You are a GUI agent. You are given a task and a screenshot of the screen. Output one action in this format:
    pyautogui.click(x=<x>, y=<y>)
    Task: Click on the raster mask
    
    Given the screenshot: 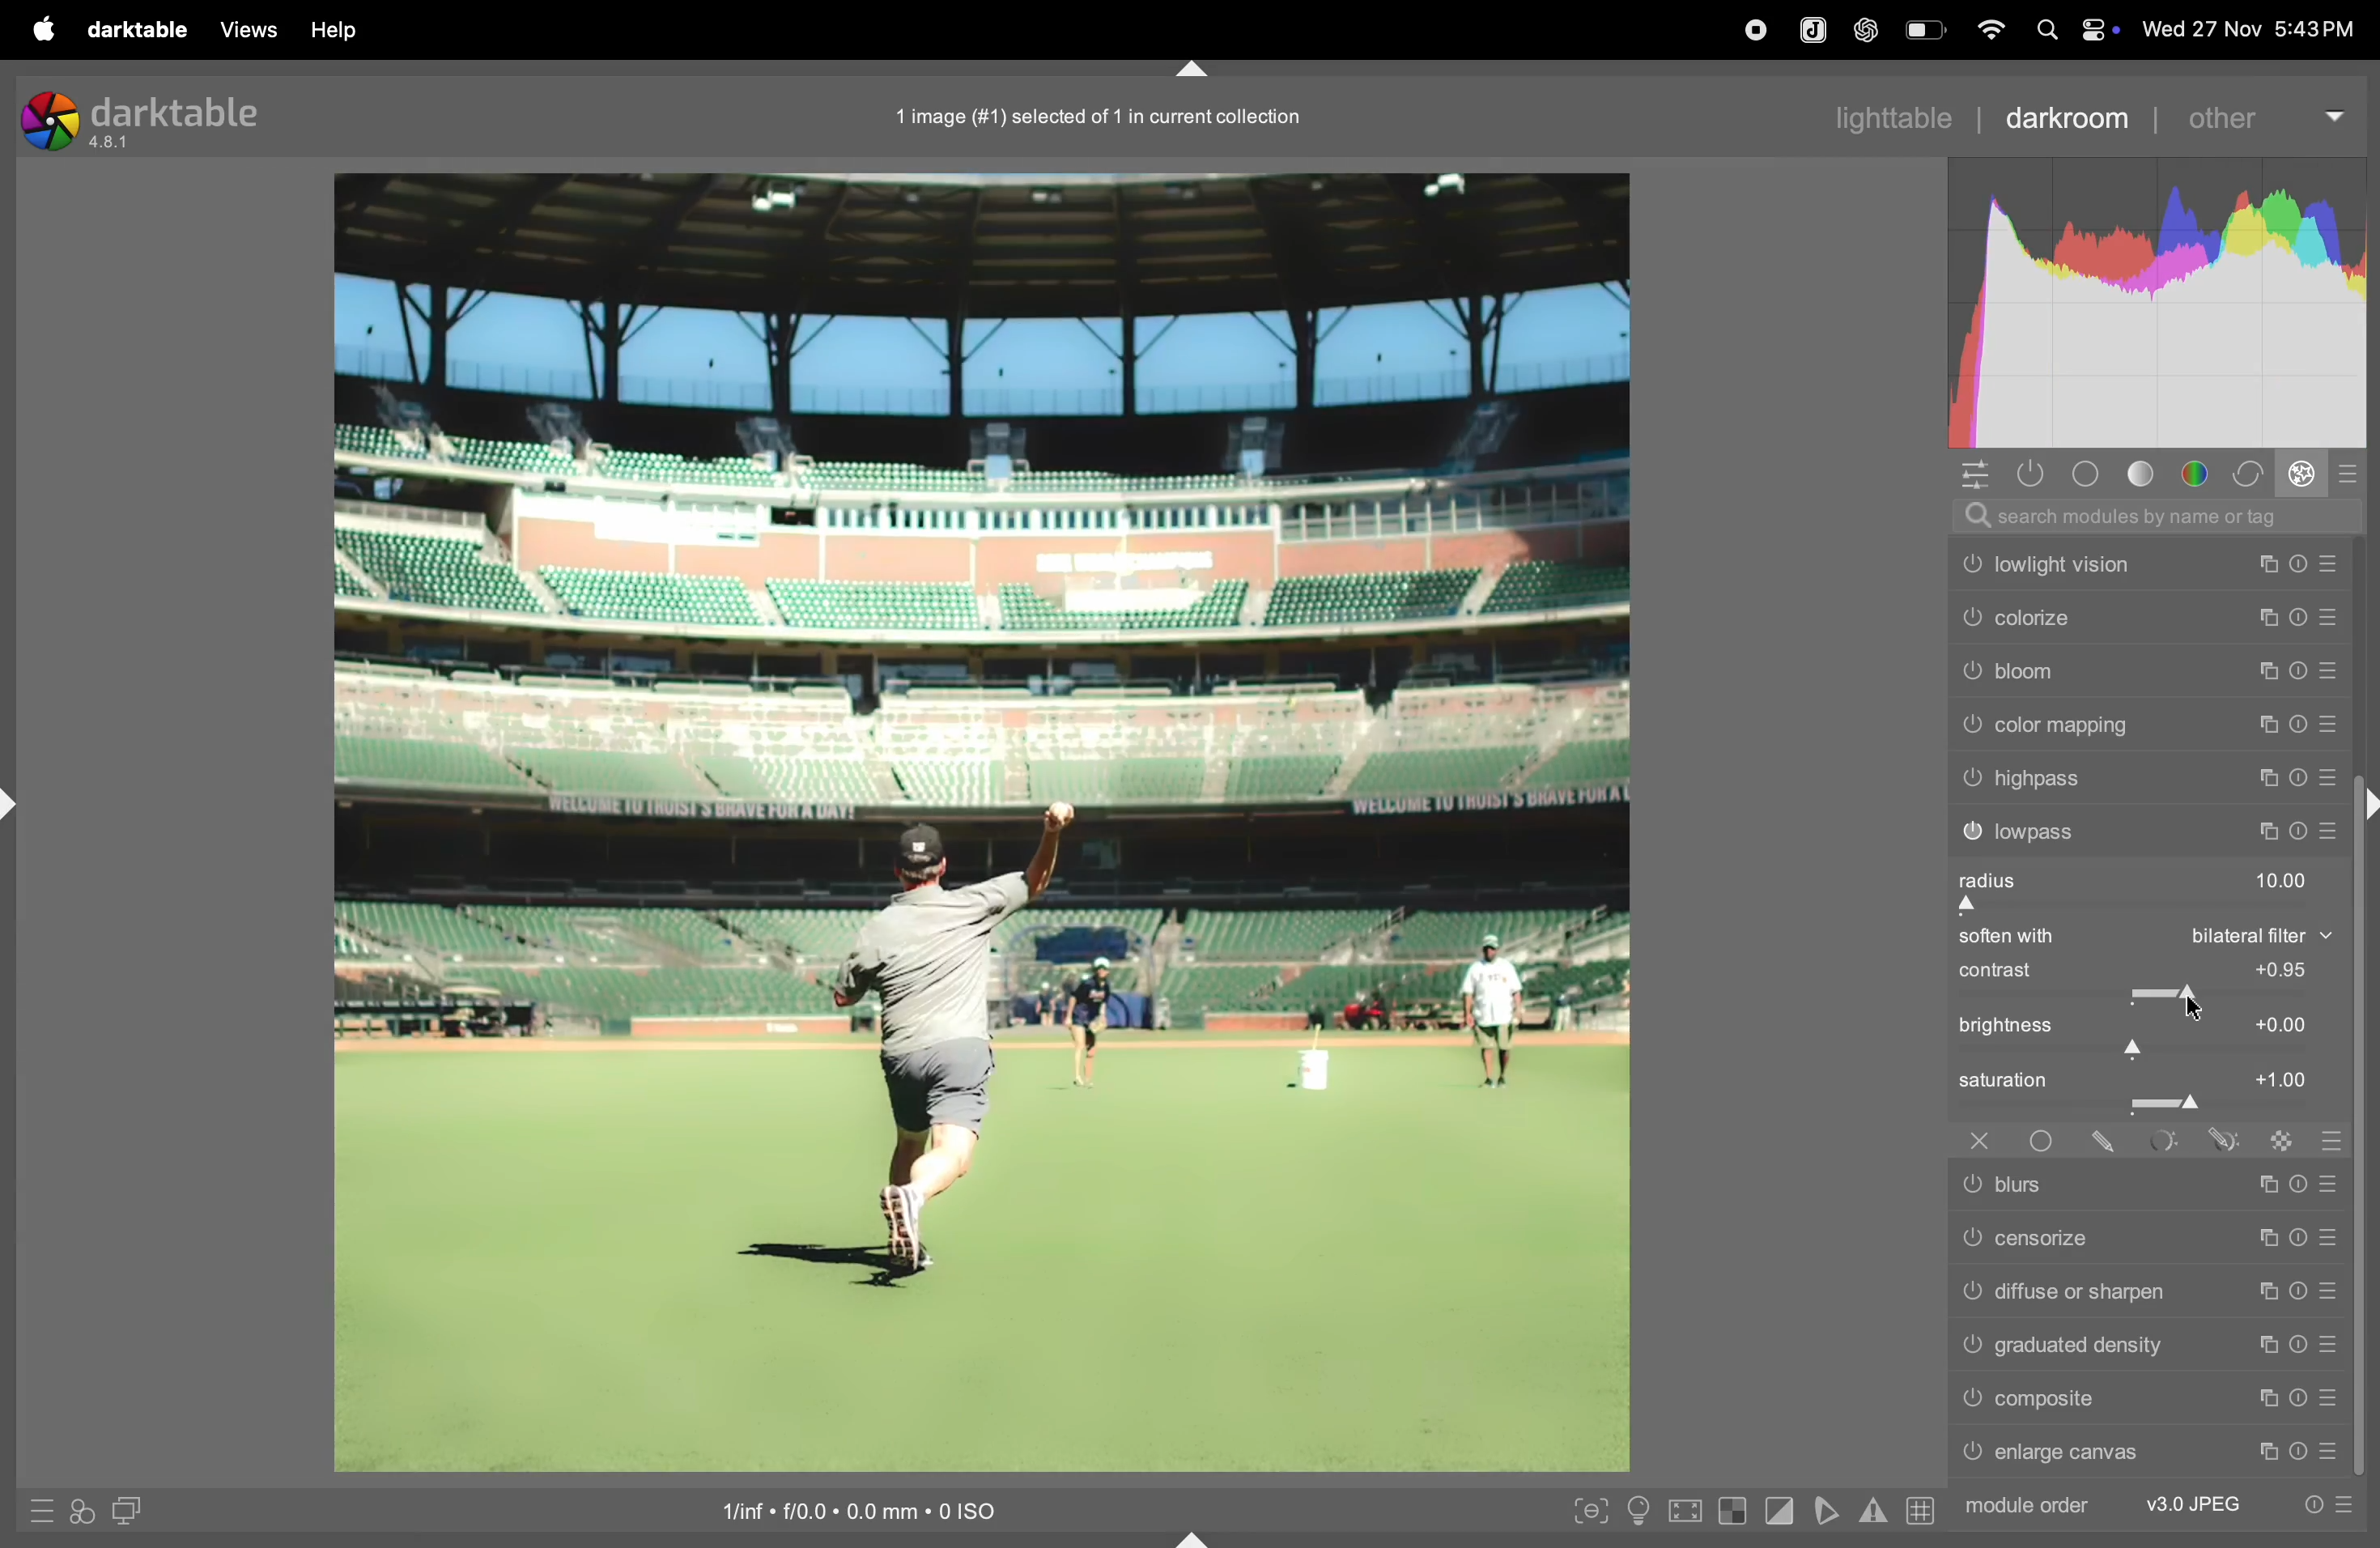 What is the action you would take?
    pyautogui.click(x=2280, y=1145)
    